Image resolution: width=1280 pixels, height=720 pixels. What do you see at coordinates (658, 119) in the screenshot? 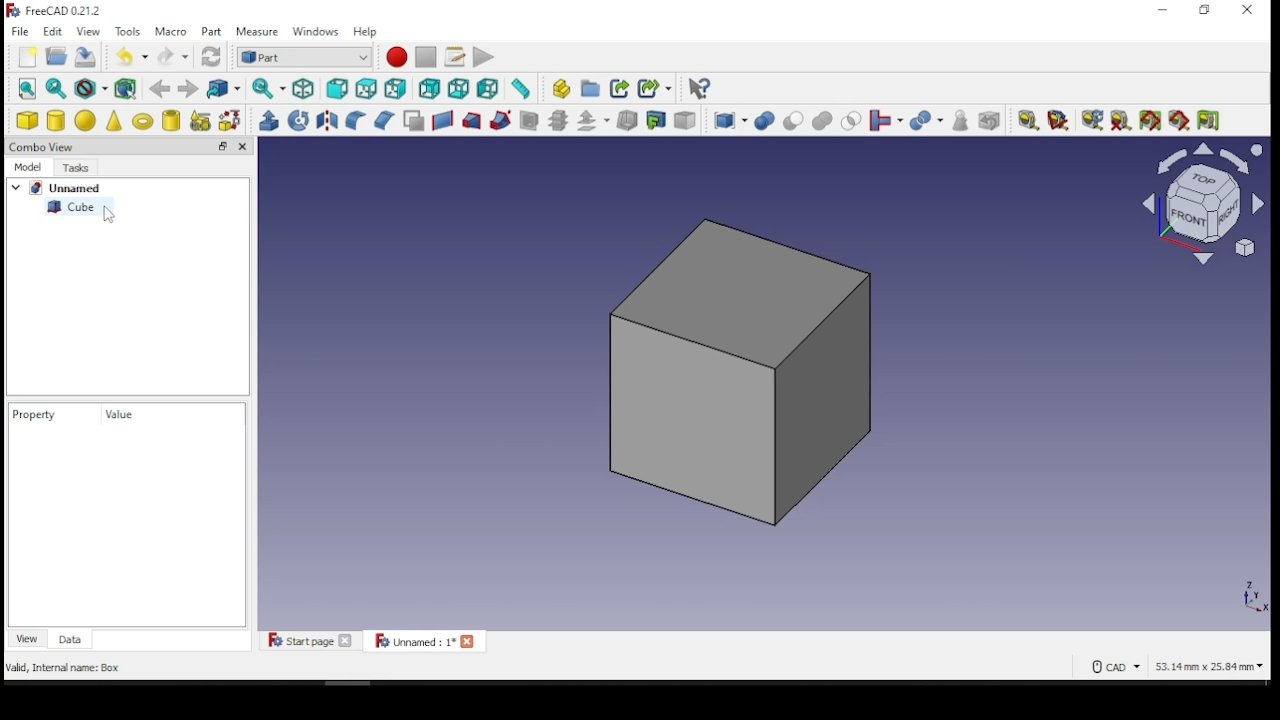
I see `create projection on surface` at bounding box center [658, 119].